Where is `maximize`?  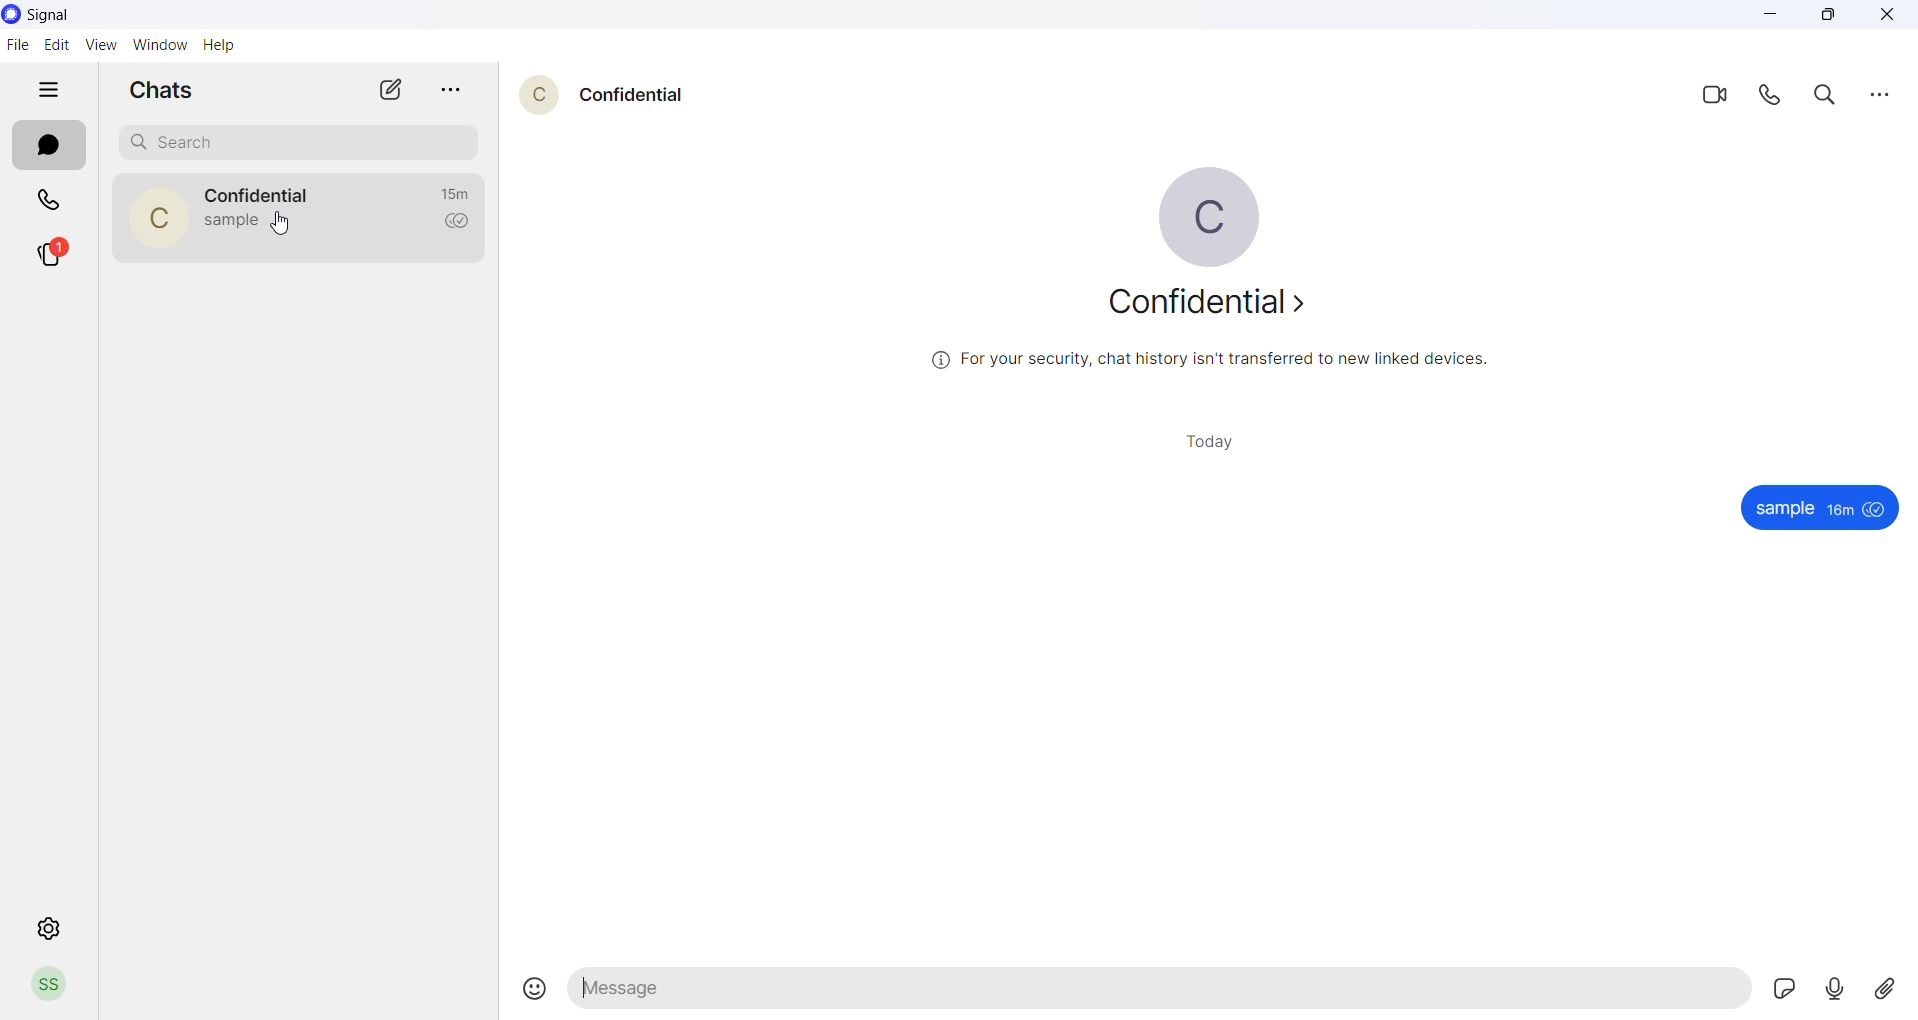
maximize is located at coordinates (1831, 18).